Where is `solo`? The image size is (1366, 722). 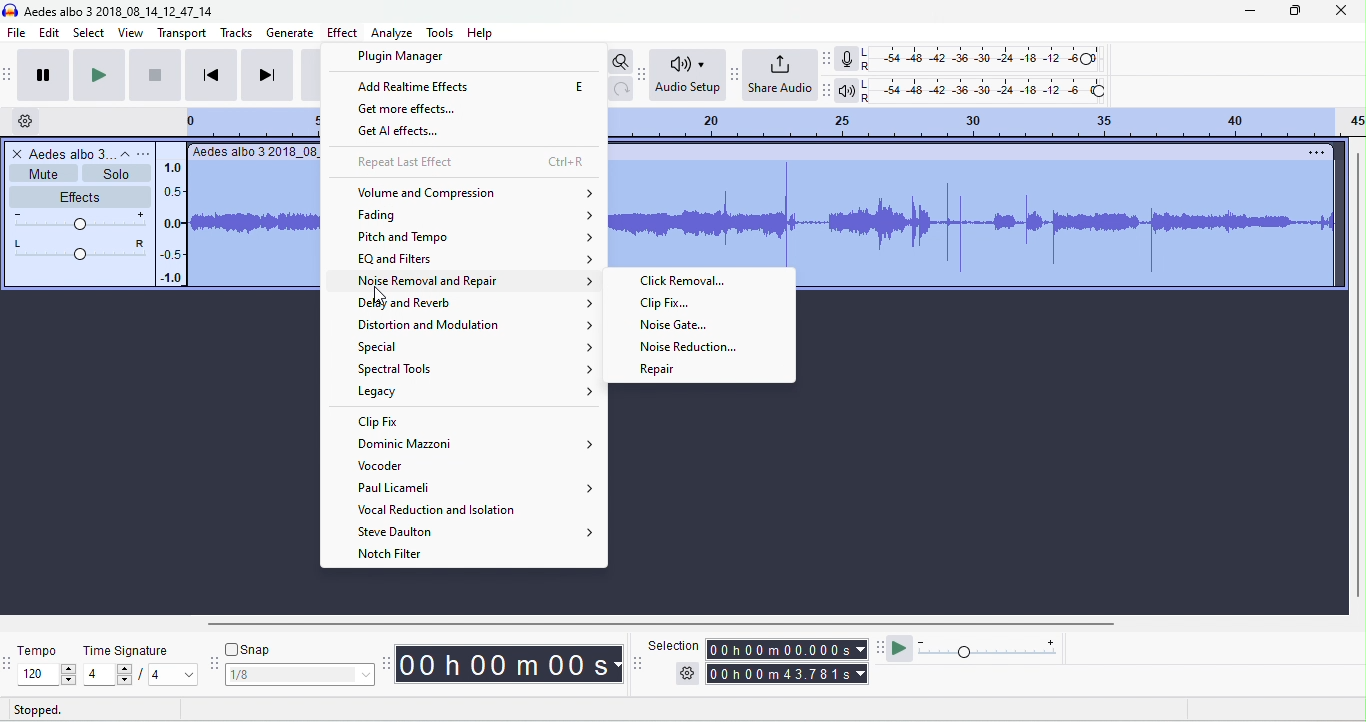
solo is located at coordinates (115, 174).